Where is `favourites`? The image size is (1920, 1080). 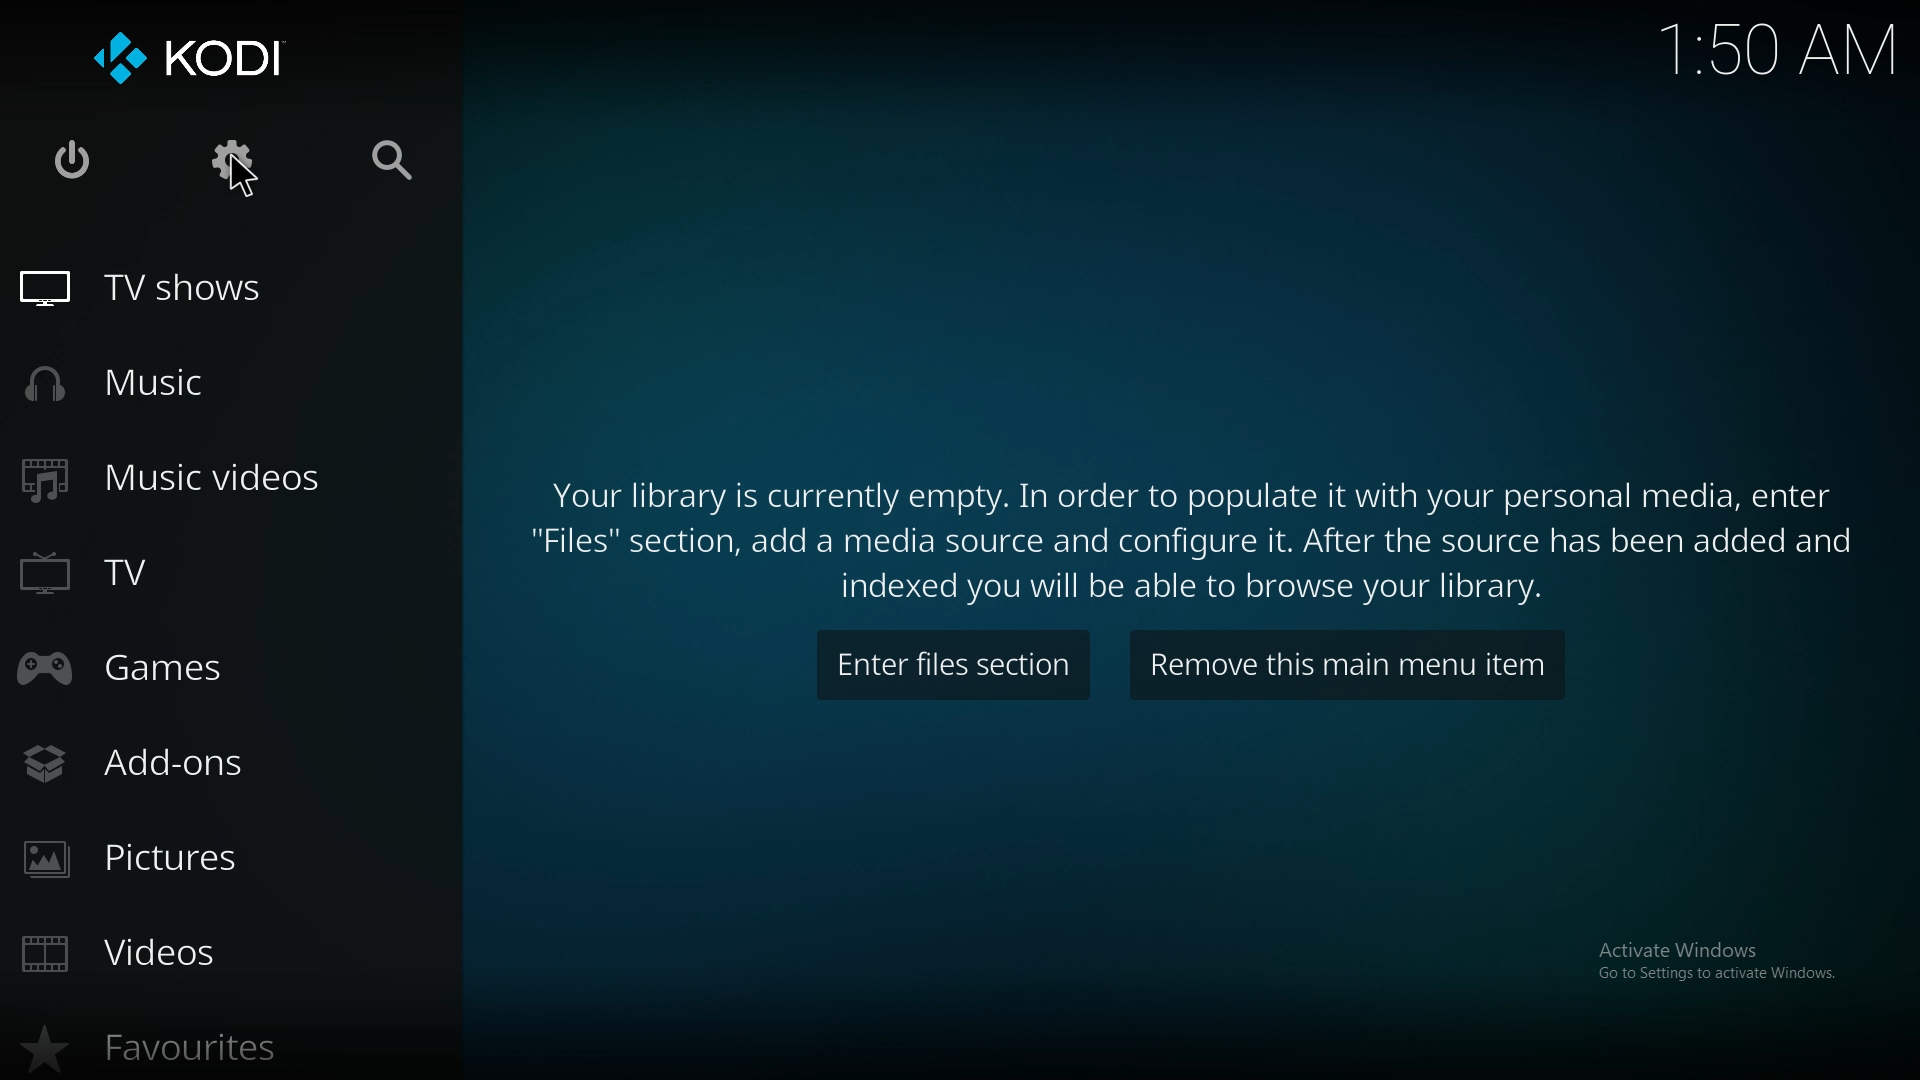
favourites is located at coordinates (162, 1045).